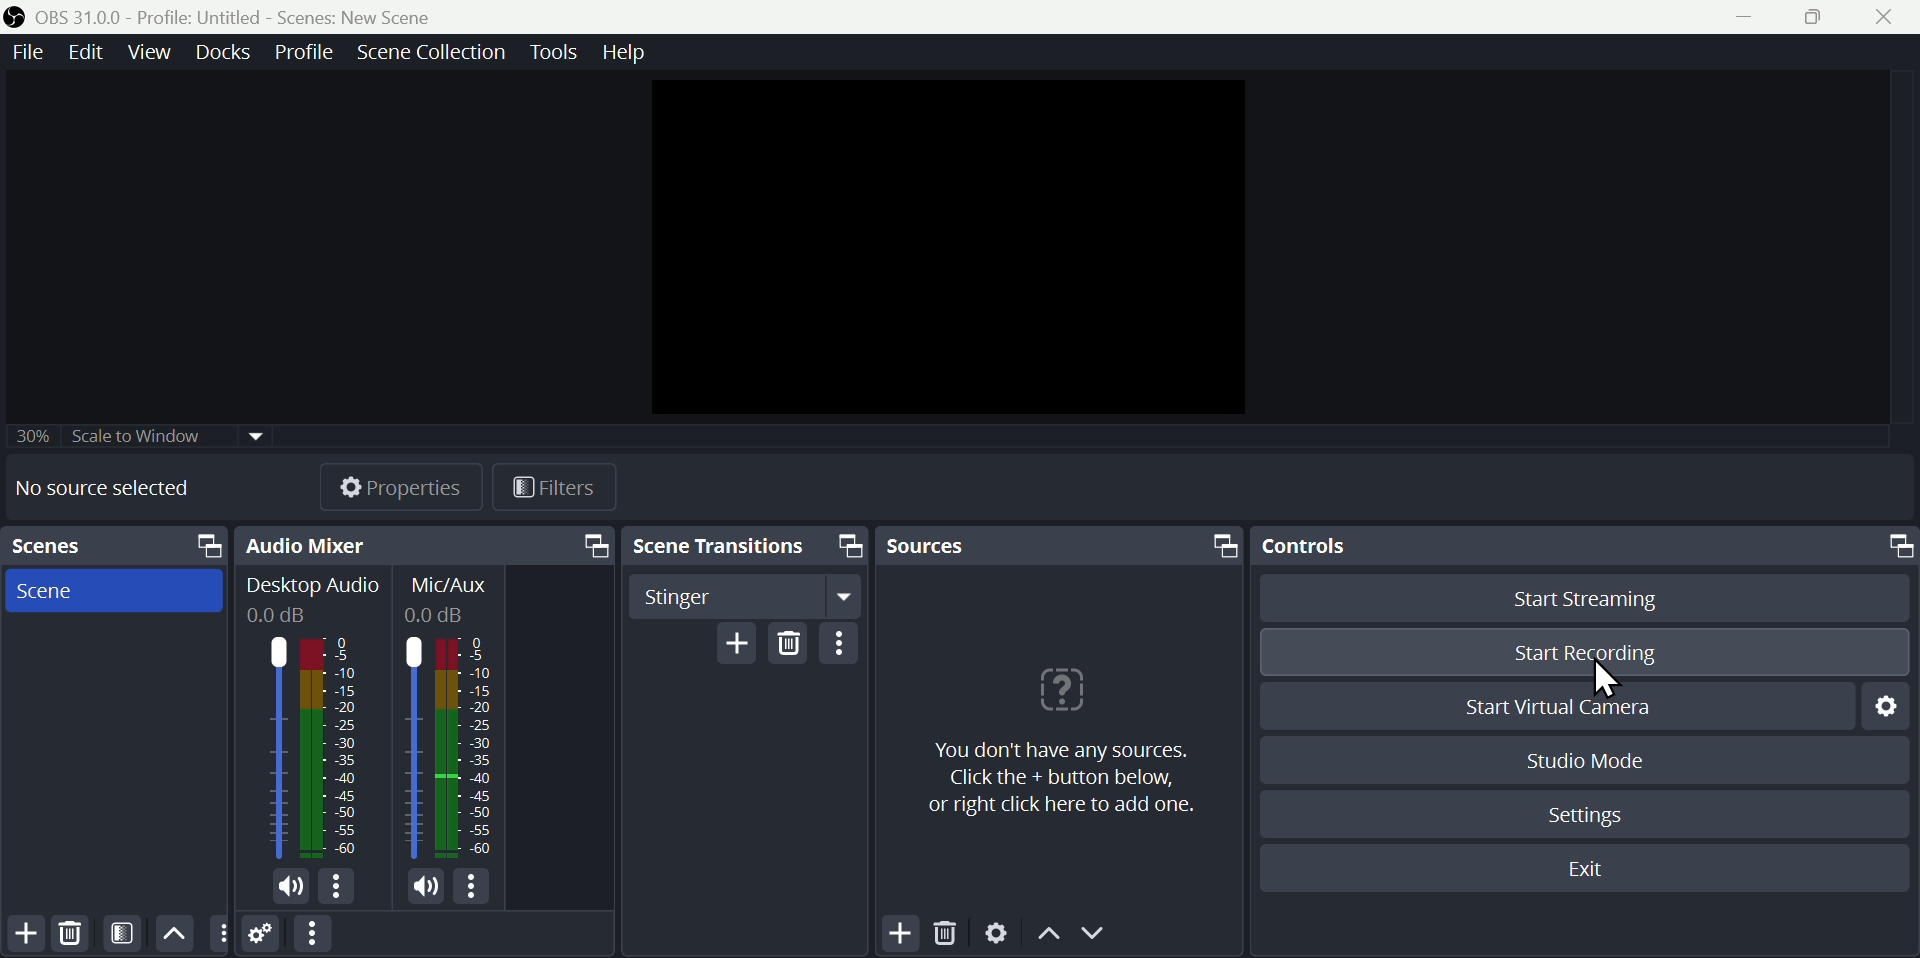 The width and height of the screenshot is (1920, 958). I want to click on maximize, so click(1897, 545).